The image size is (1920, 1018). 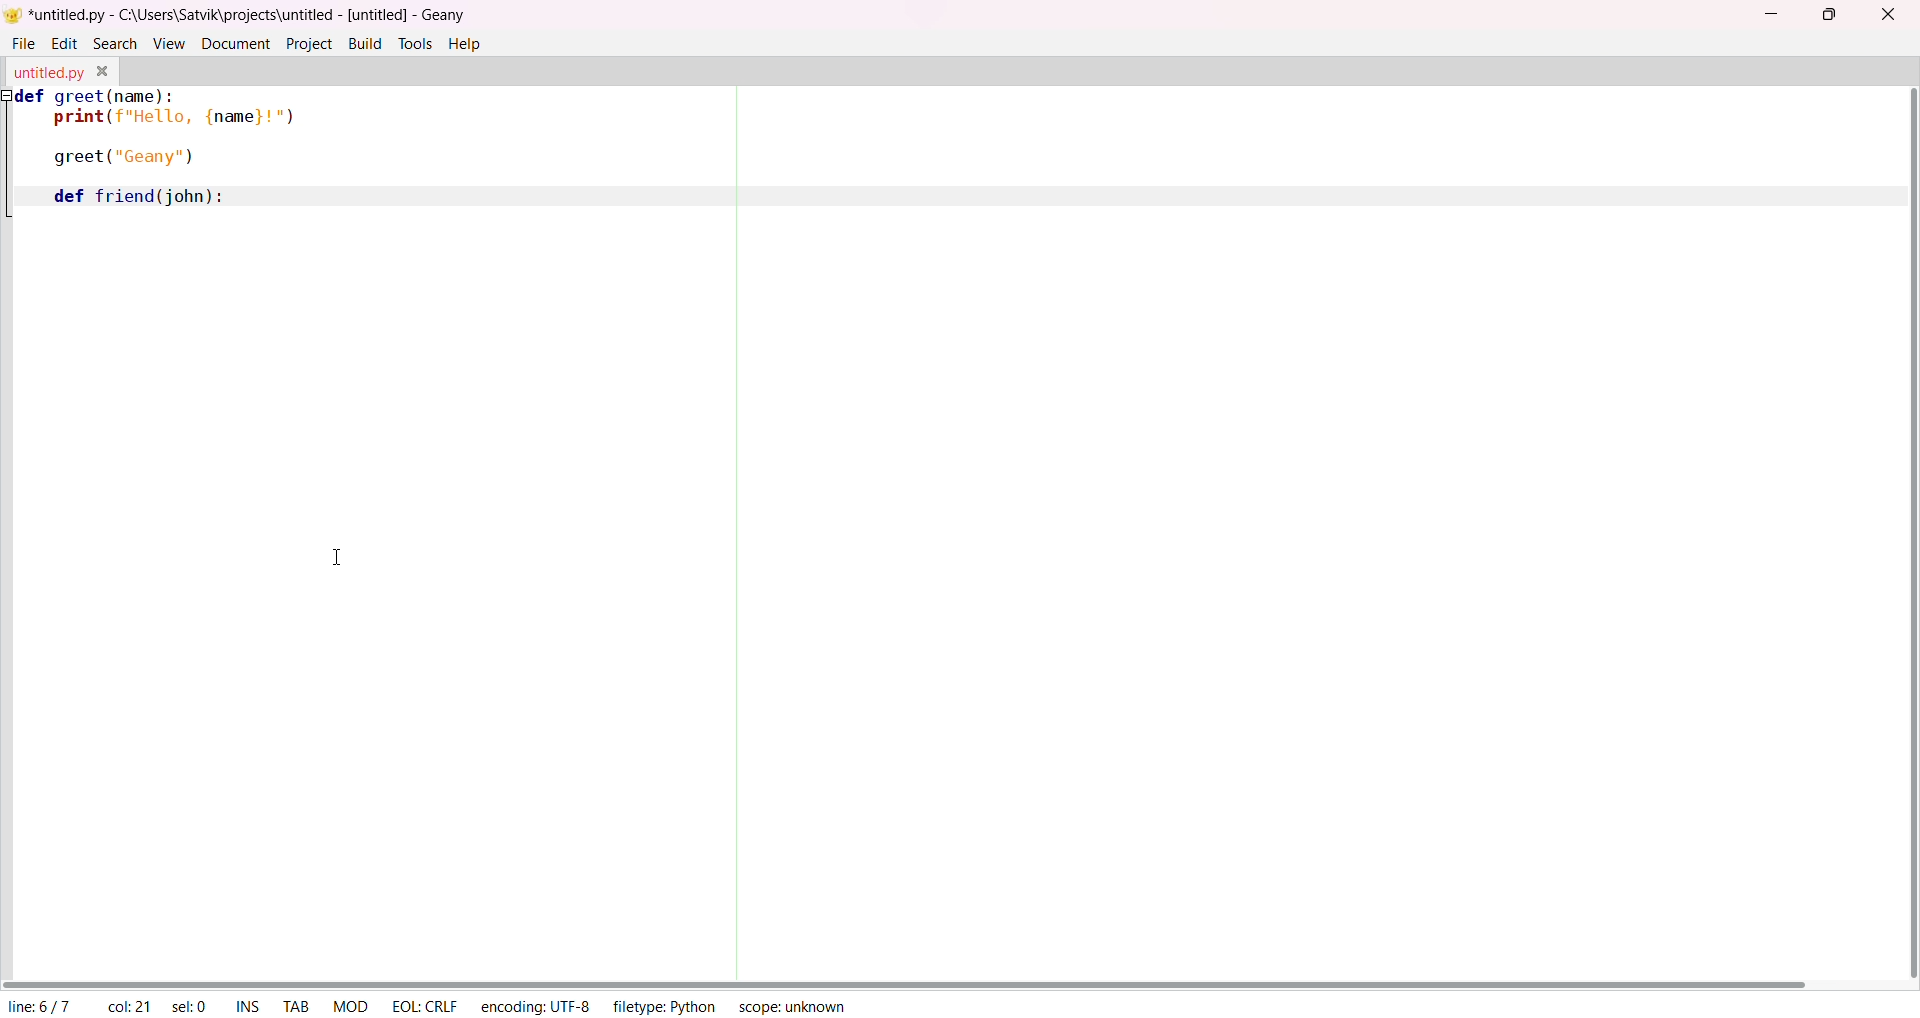 What do you see at coordinates (347, 1004) in the screenshot?
I see `MOD` at bounding box center [347, 1004].